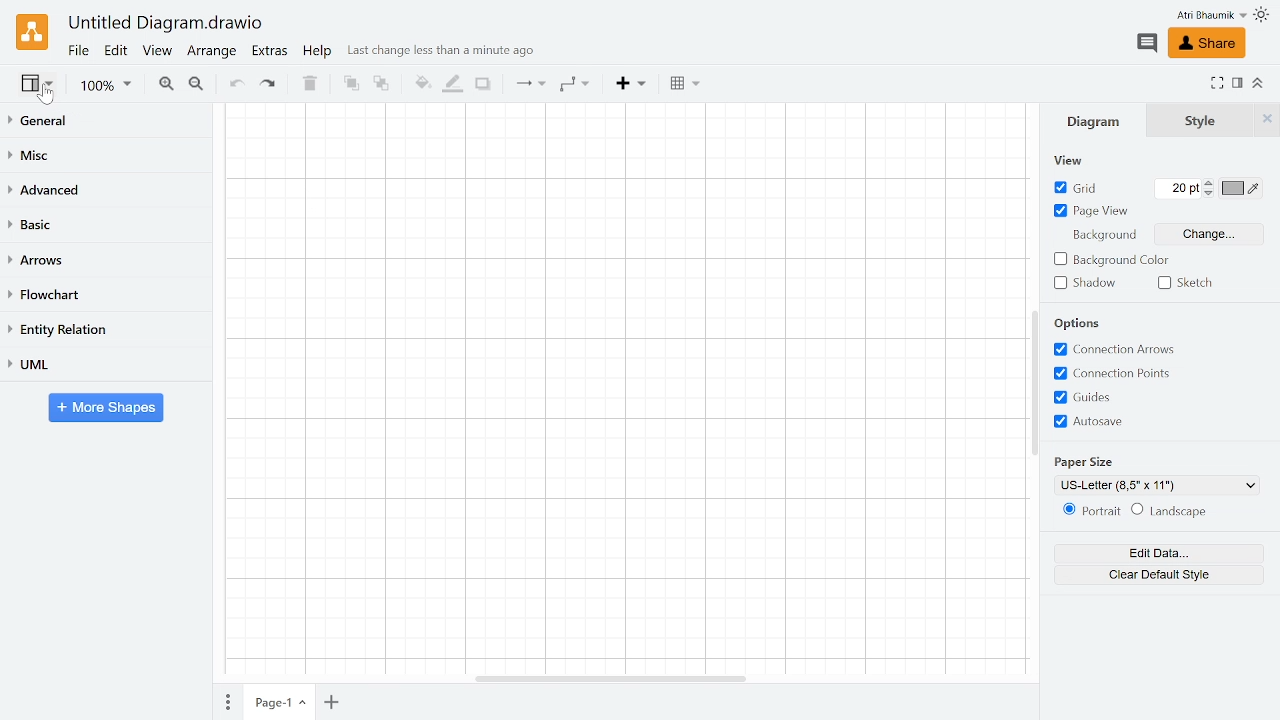  I want to click on Add page, so click(335, 701).